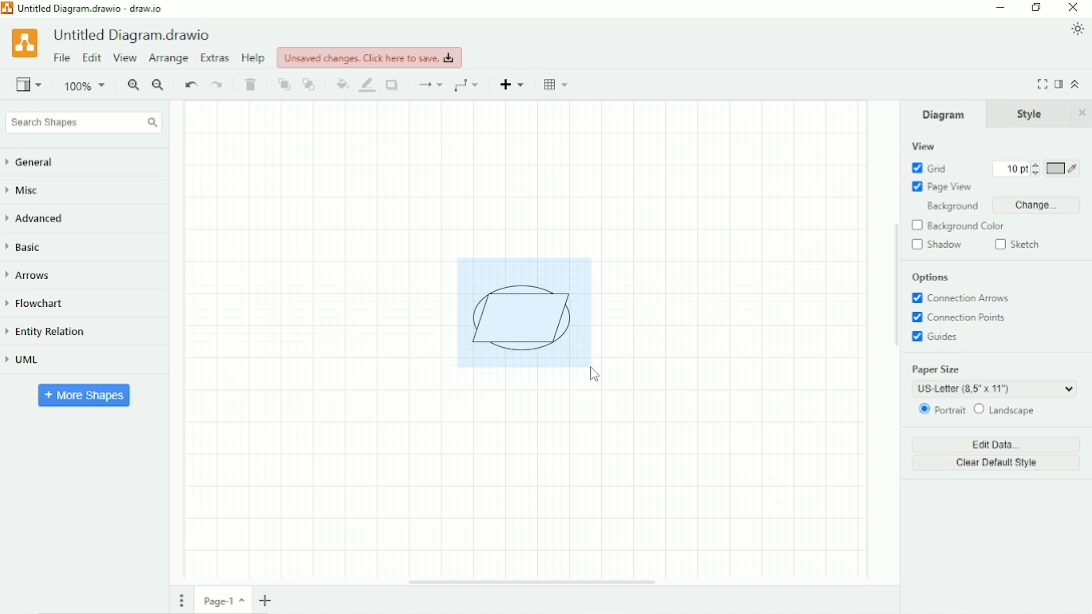 This screenshot has height=614, width=1092. I want to click on Background color, so click(967, 226).